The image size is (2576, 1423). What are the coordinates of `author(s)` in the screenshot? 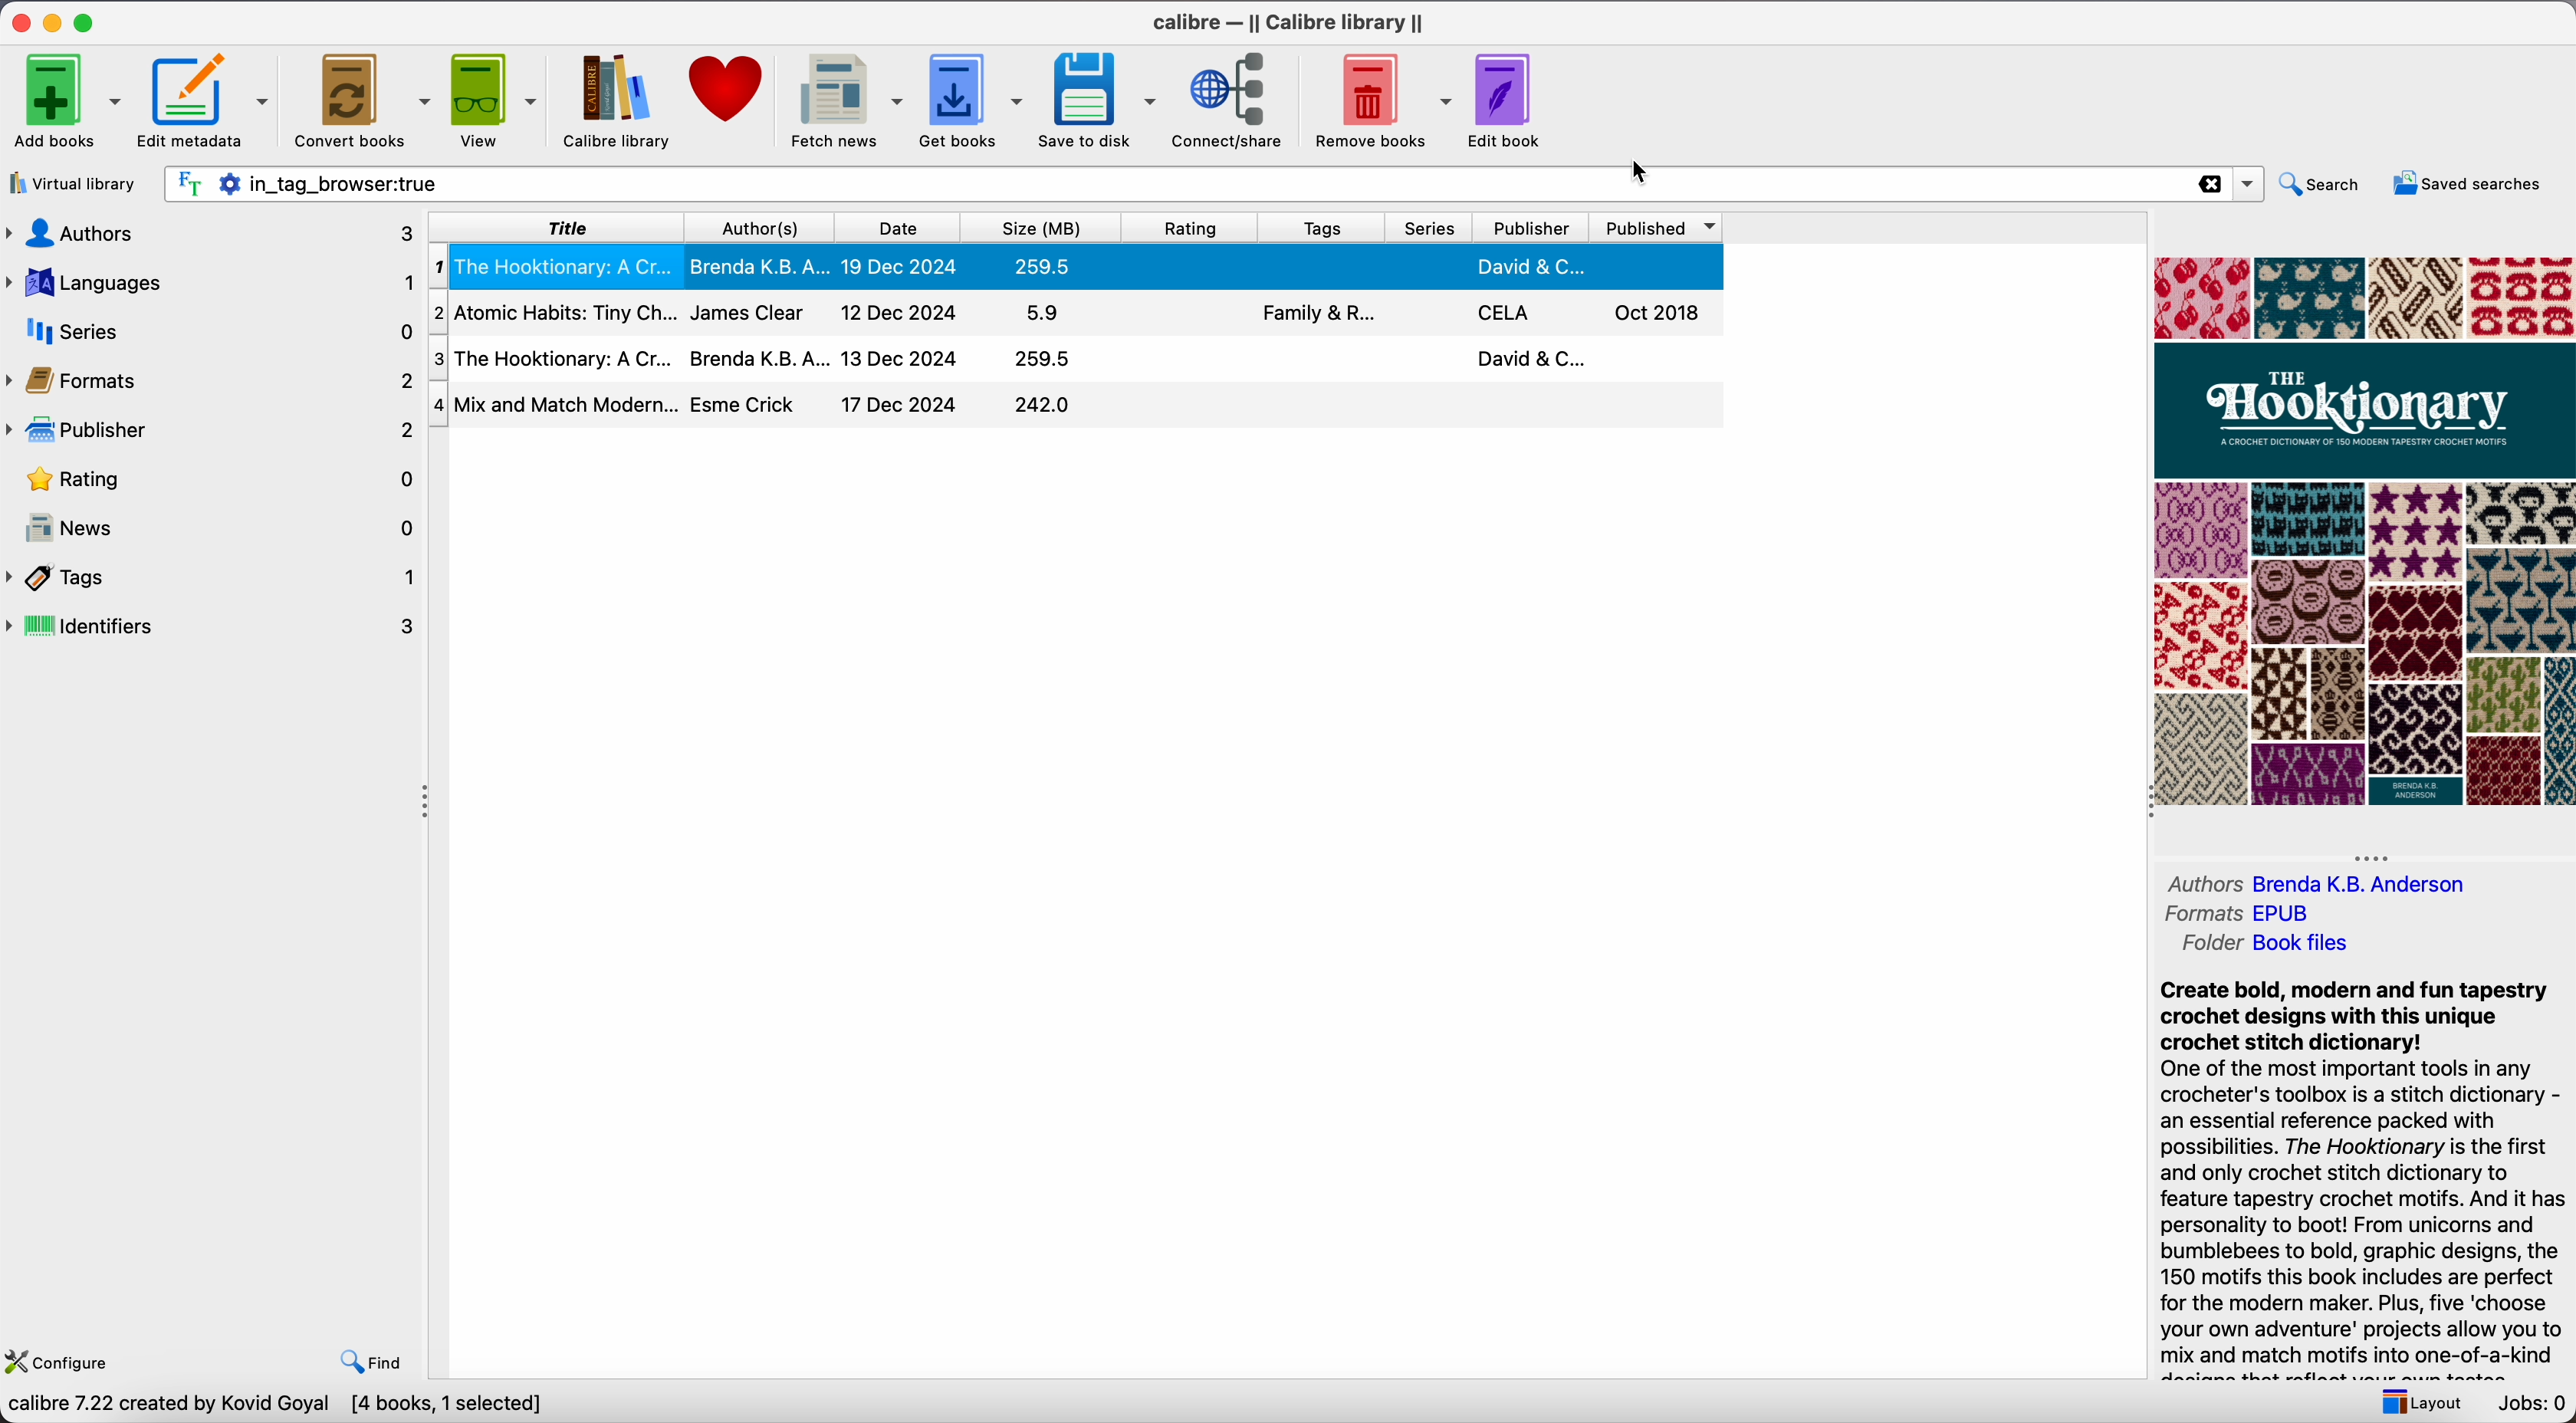 It's located at (761, 225).